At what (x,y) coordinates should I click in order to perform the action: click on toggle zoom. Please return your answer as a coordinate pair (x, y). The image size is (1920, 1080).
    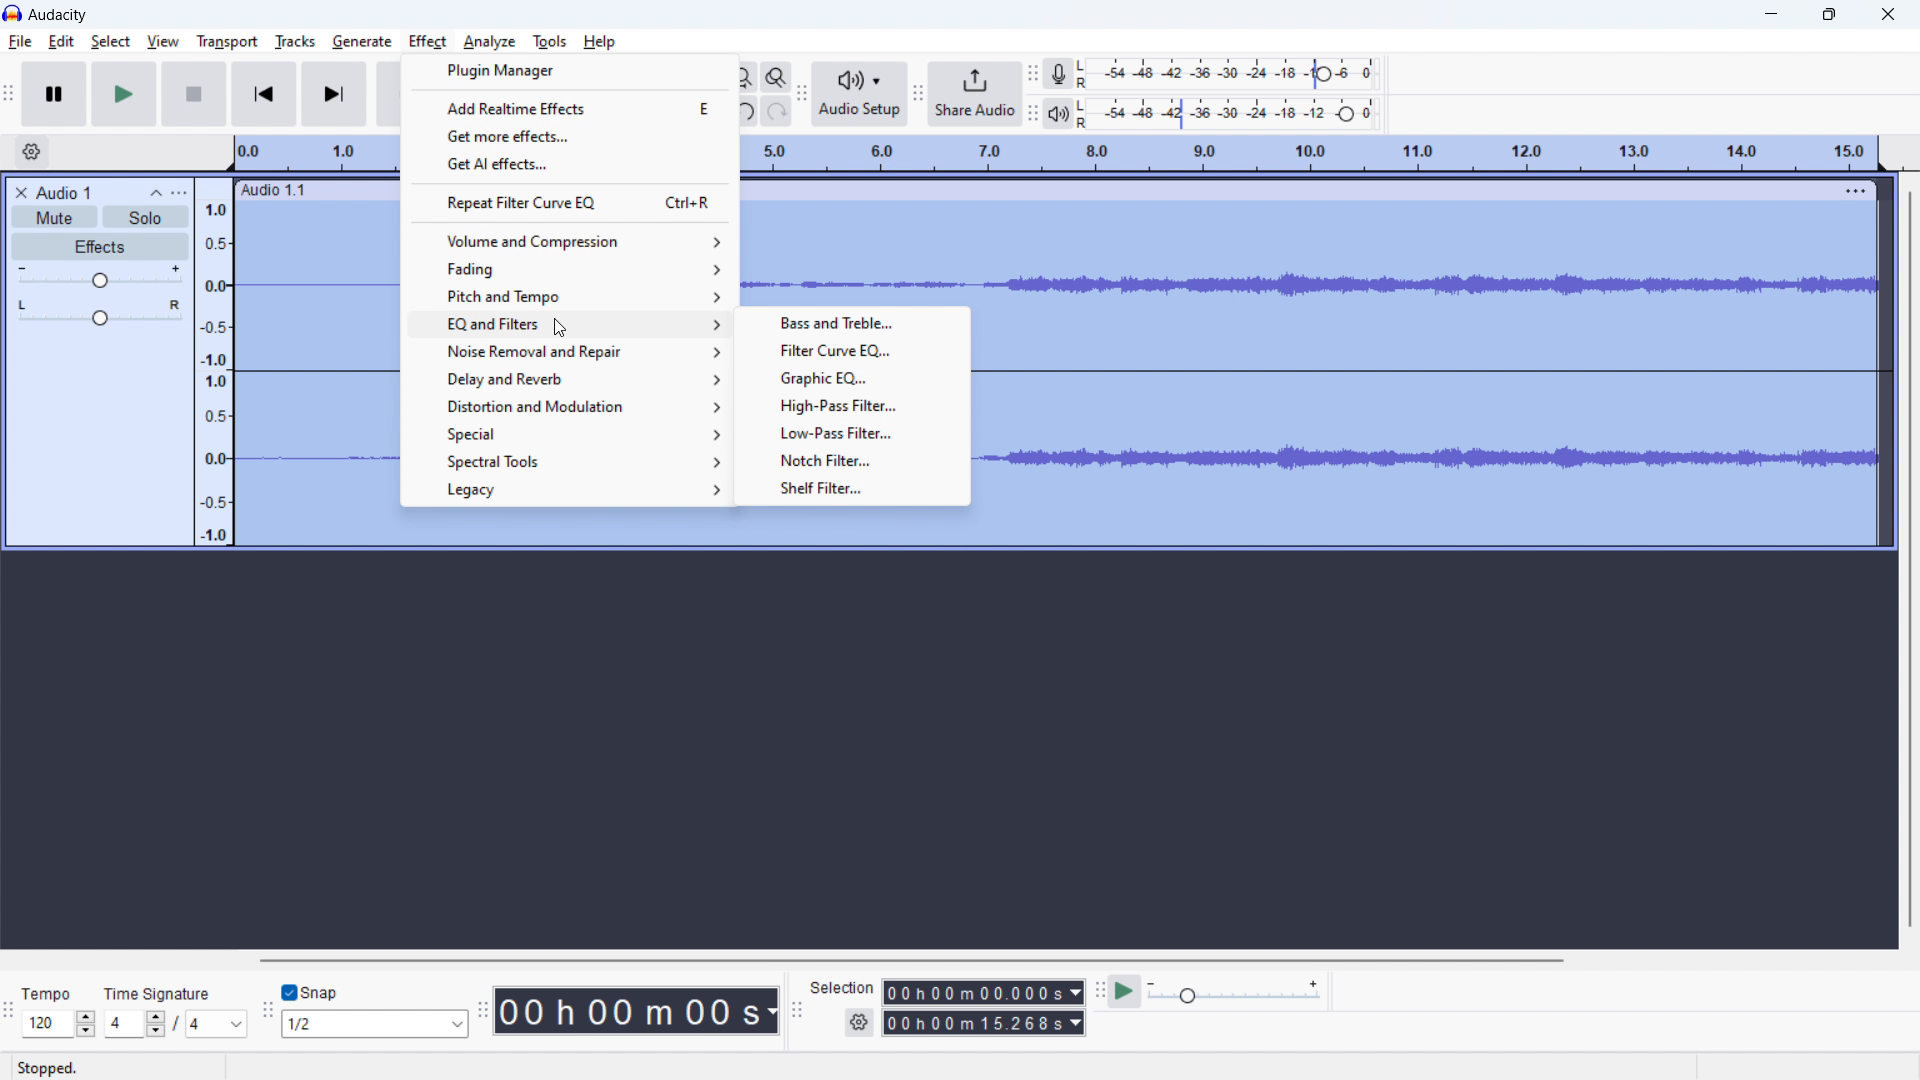
    Looking at the image, I should click on (777, 78).